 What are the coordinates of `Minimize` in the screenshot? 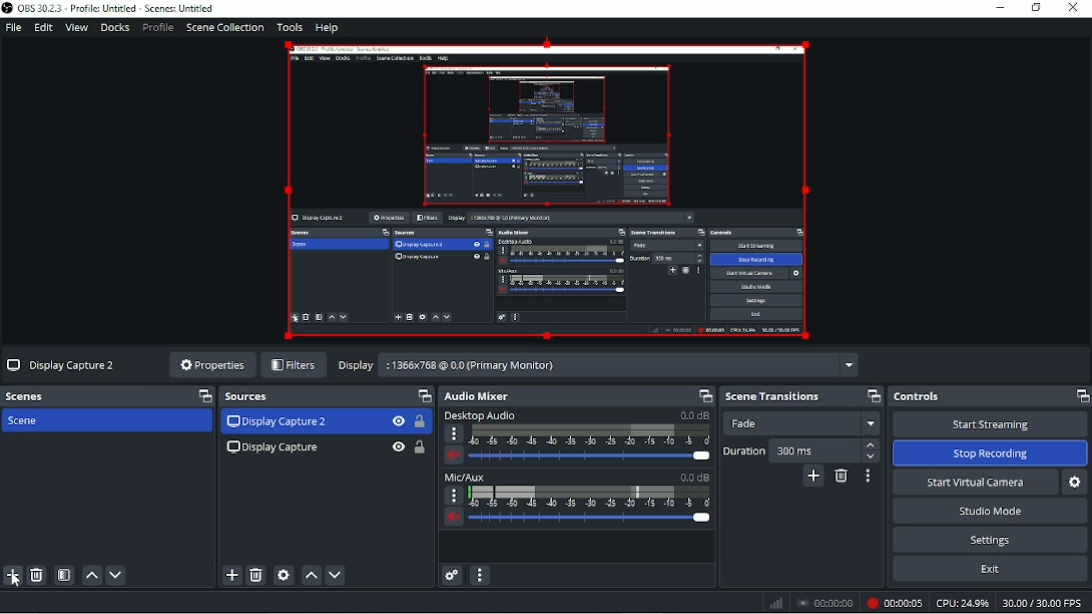 It's located at (999, 7).